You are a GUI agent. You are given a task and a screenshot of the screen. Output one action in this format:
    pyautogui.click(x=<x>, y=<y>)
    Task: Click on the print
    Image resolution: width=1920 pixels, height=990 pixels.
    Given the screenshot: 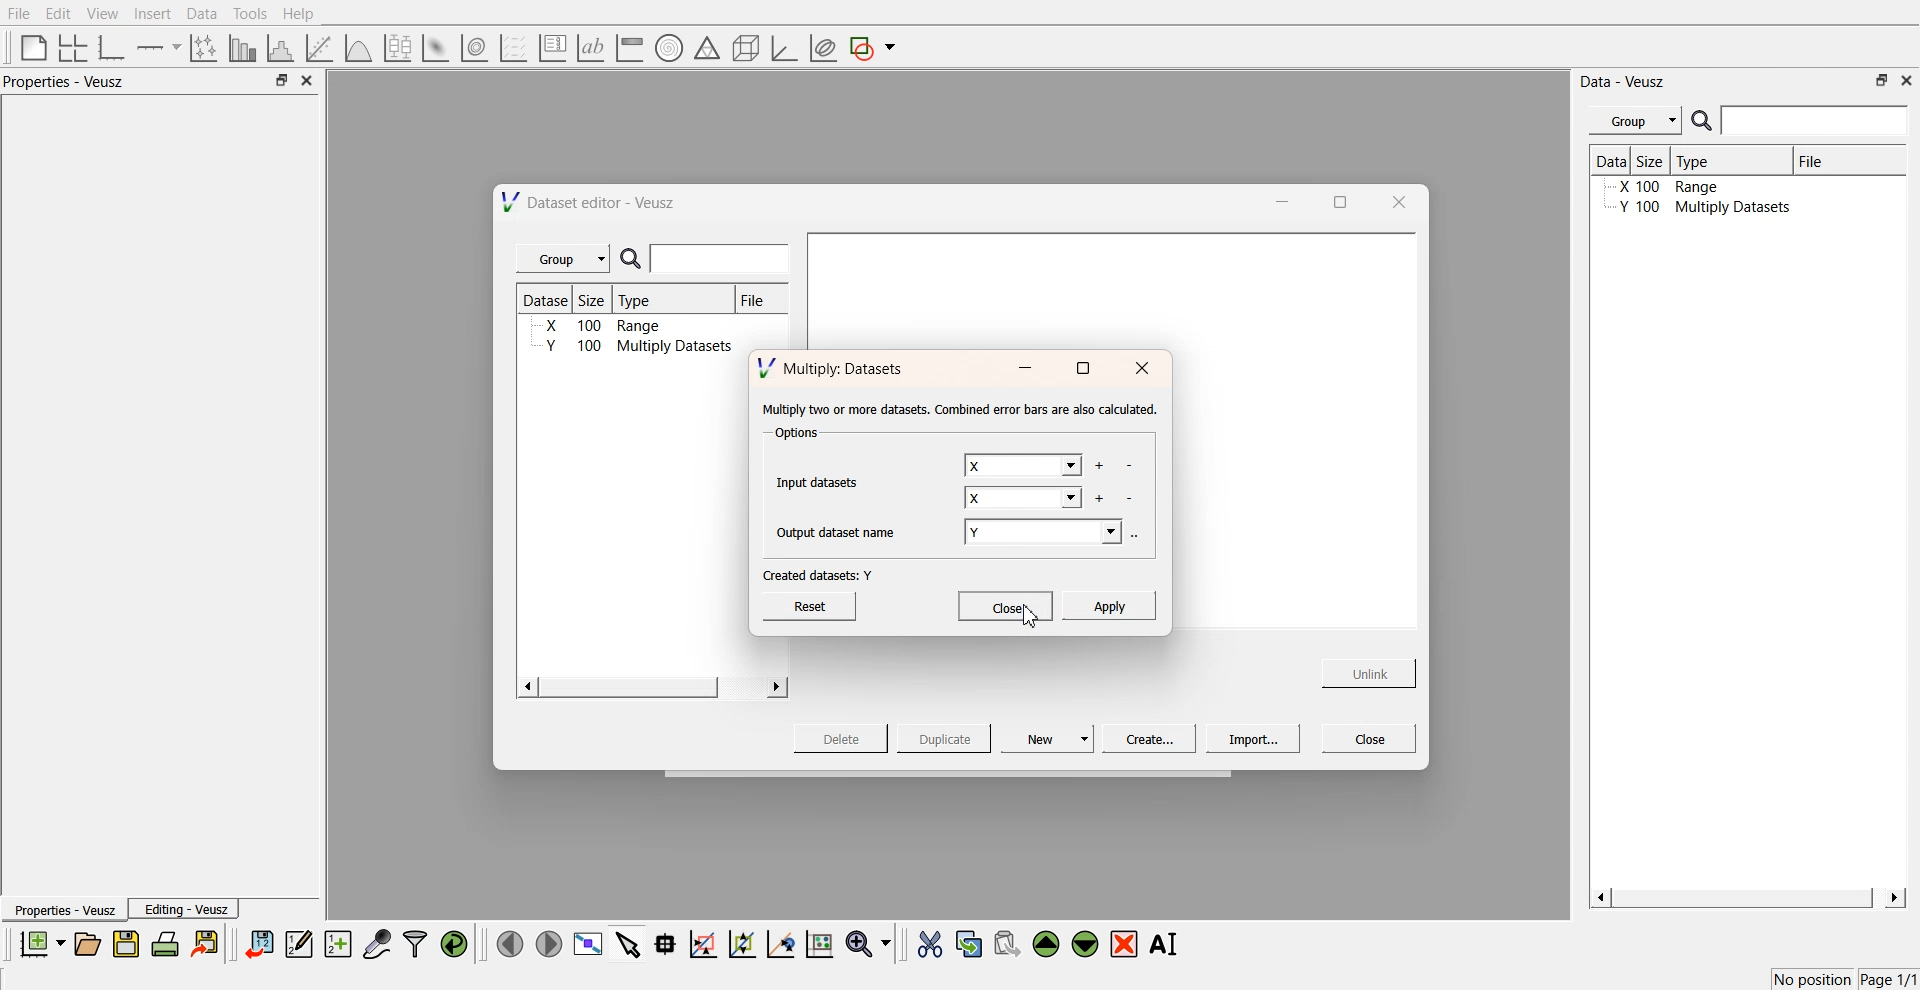 What is the action you would take?
    pyautogui.click(x=170, y=943)
    